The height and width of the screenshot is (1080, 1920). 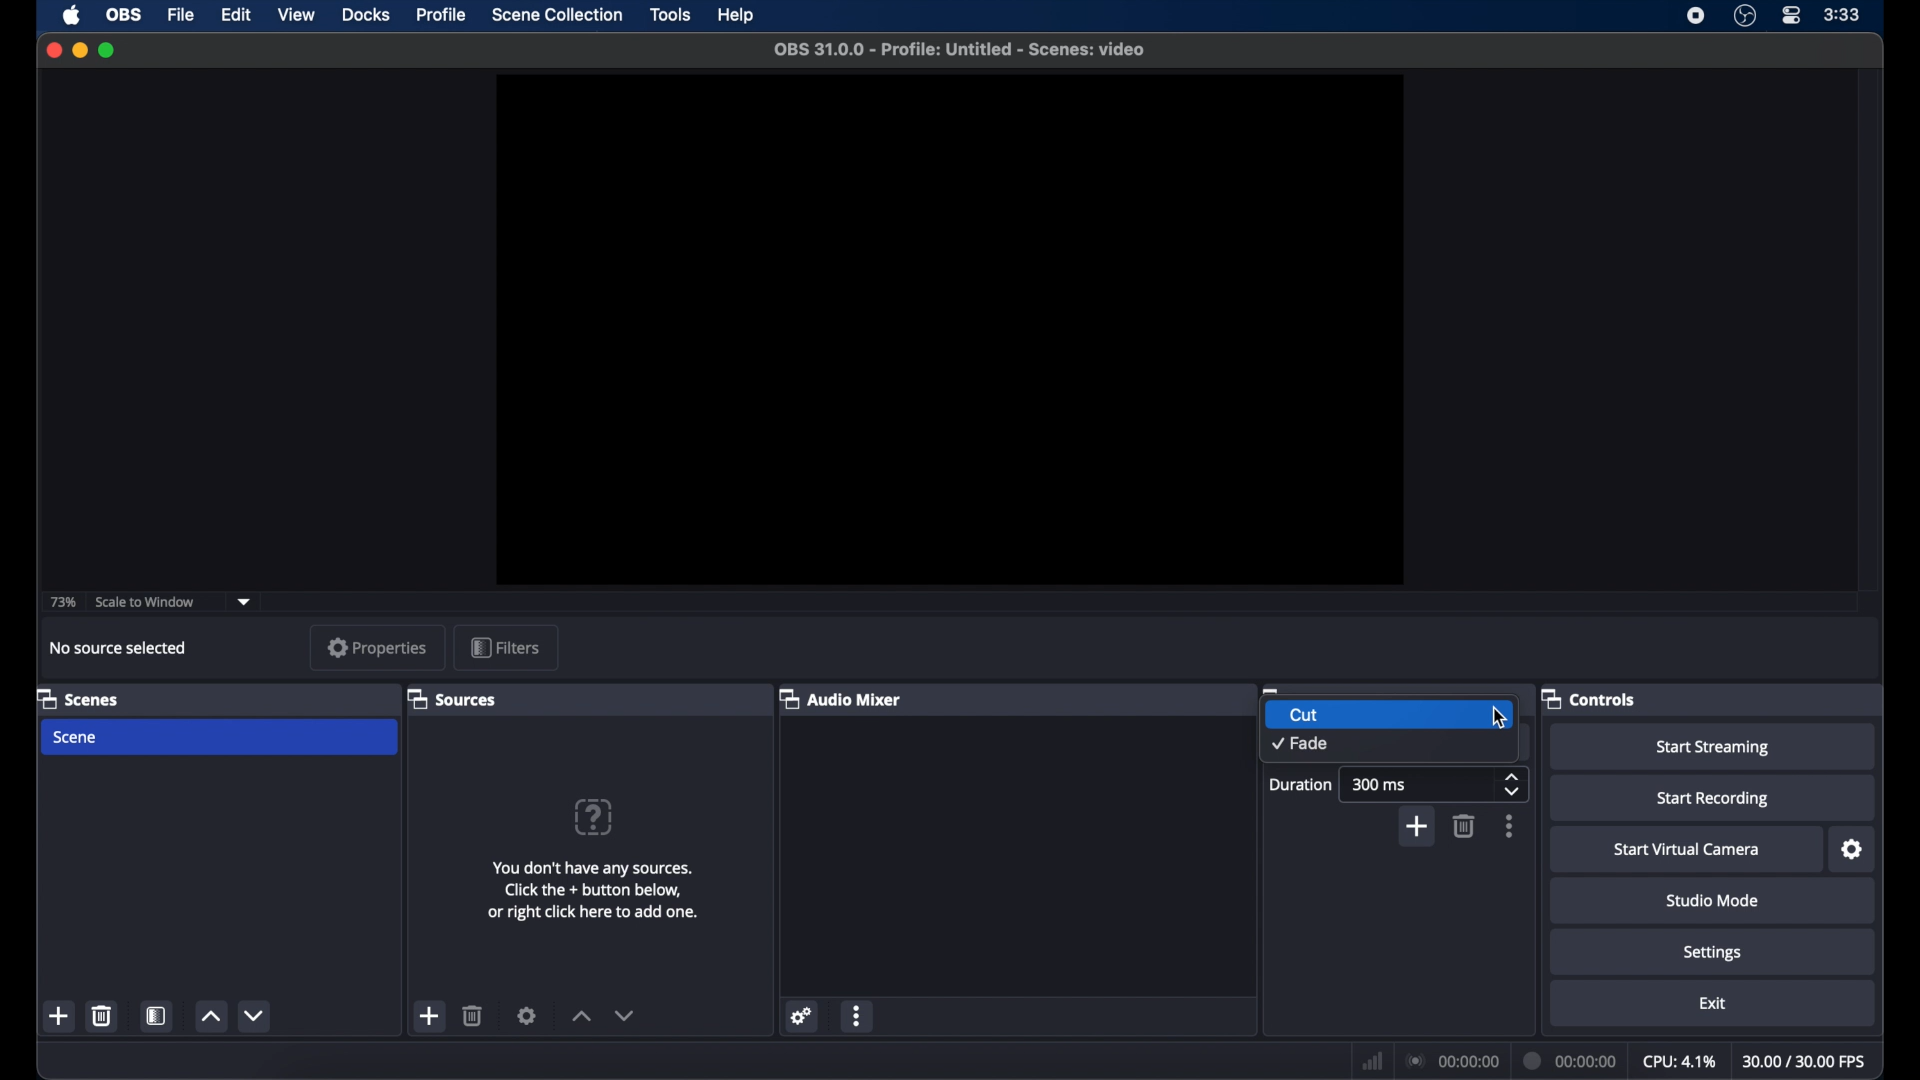 I want to click on tools, so click(x=671, y=15).